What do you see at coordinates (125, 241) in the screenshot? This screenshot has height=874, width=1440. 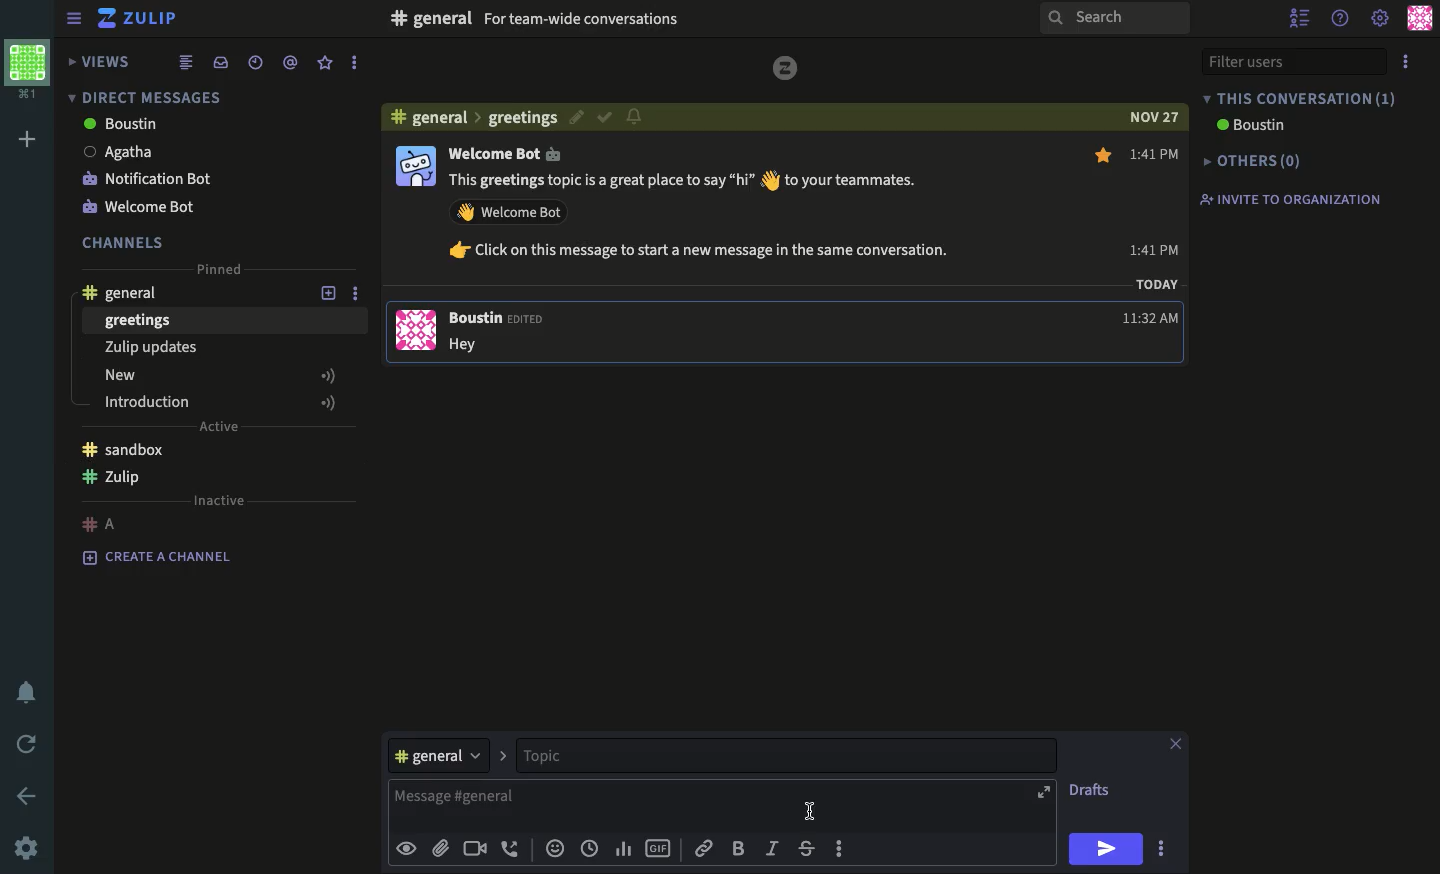 I see `channels` at bounding box center [125, 241].